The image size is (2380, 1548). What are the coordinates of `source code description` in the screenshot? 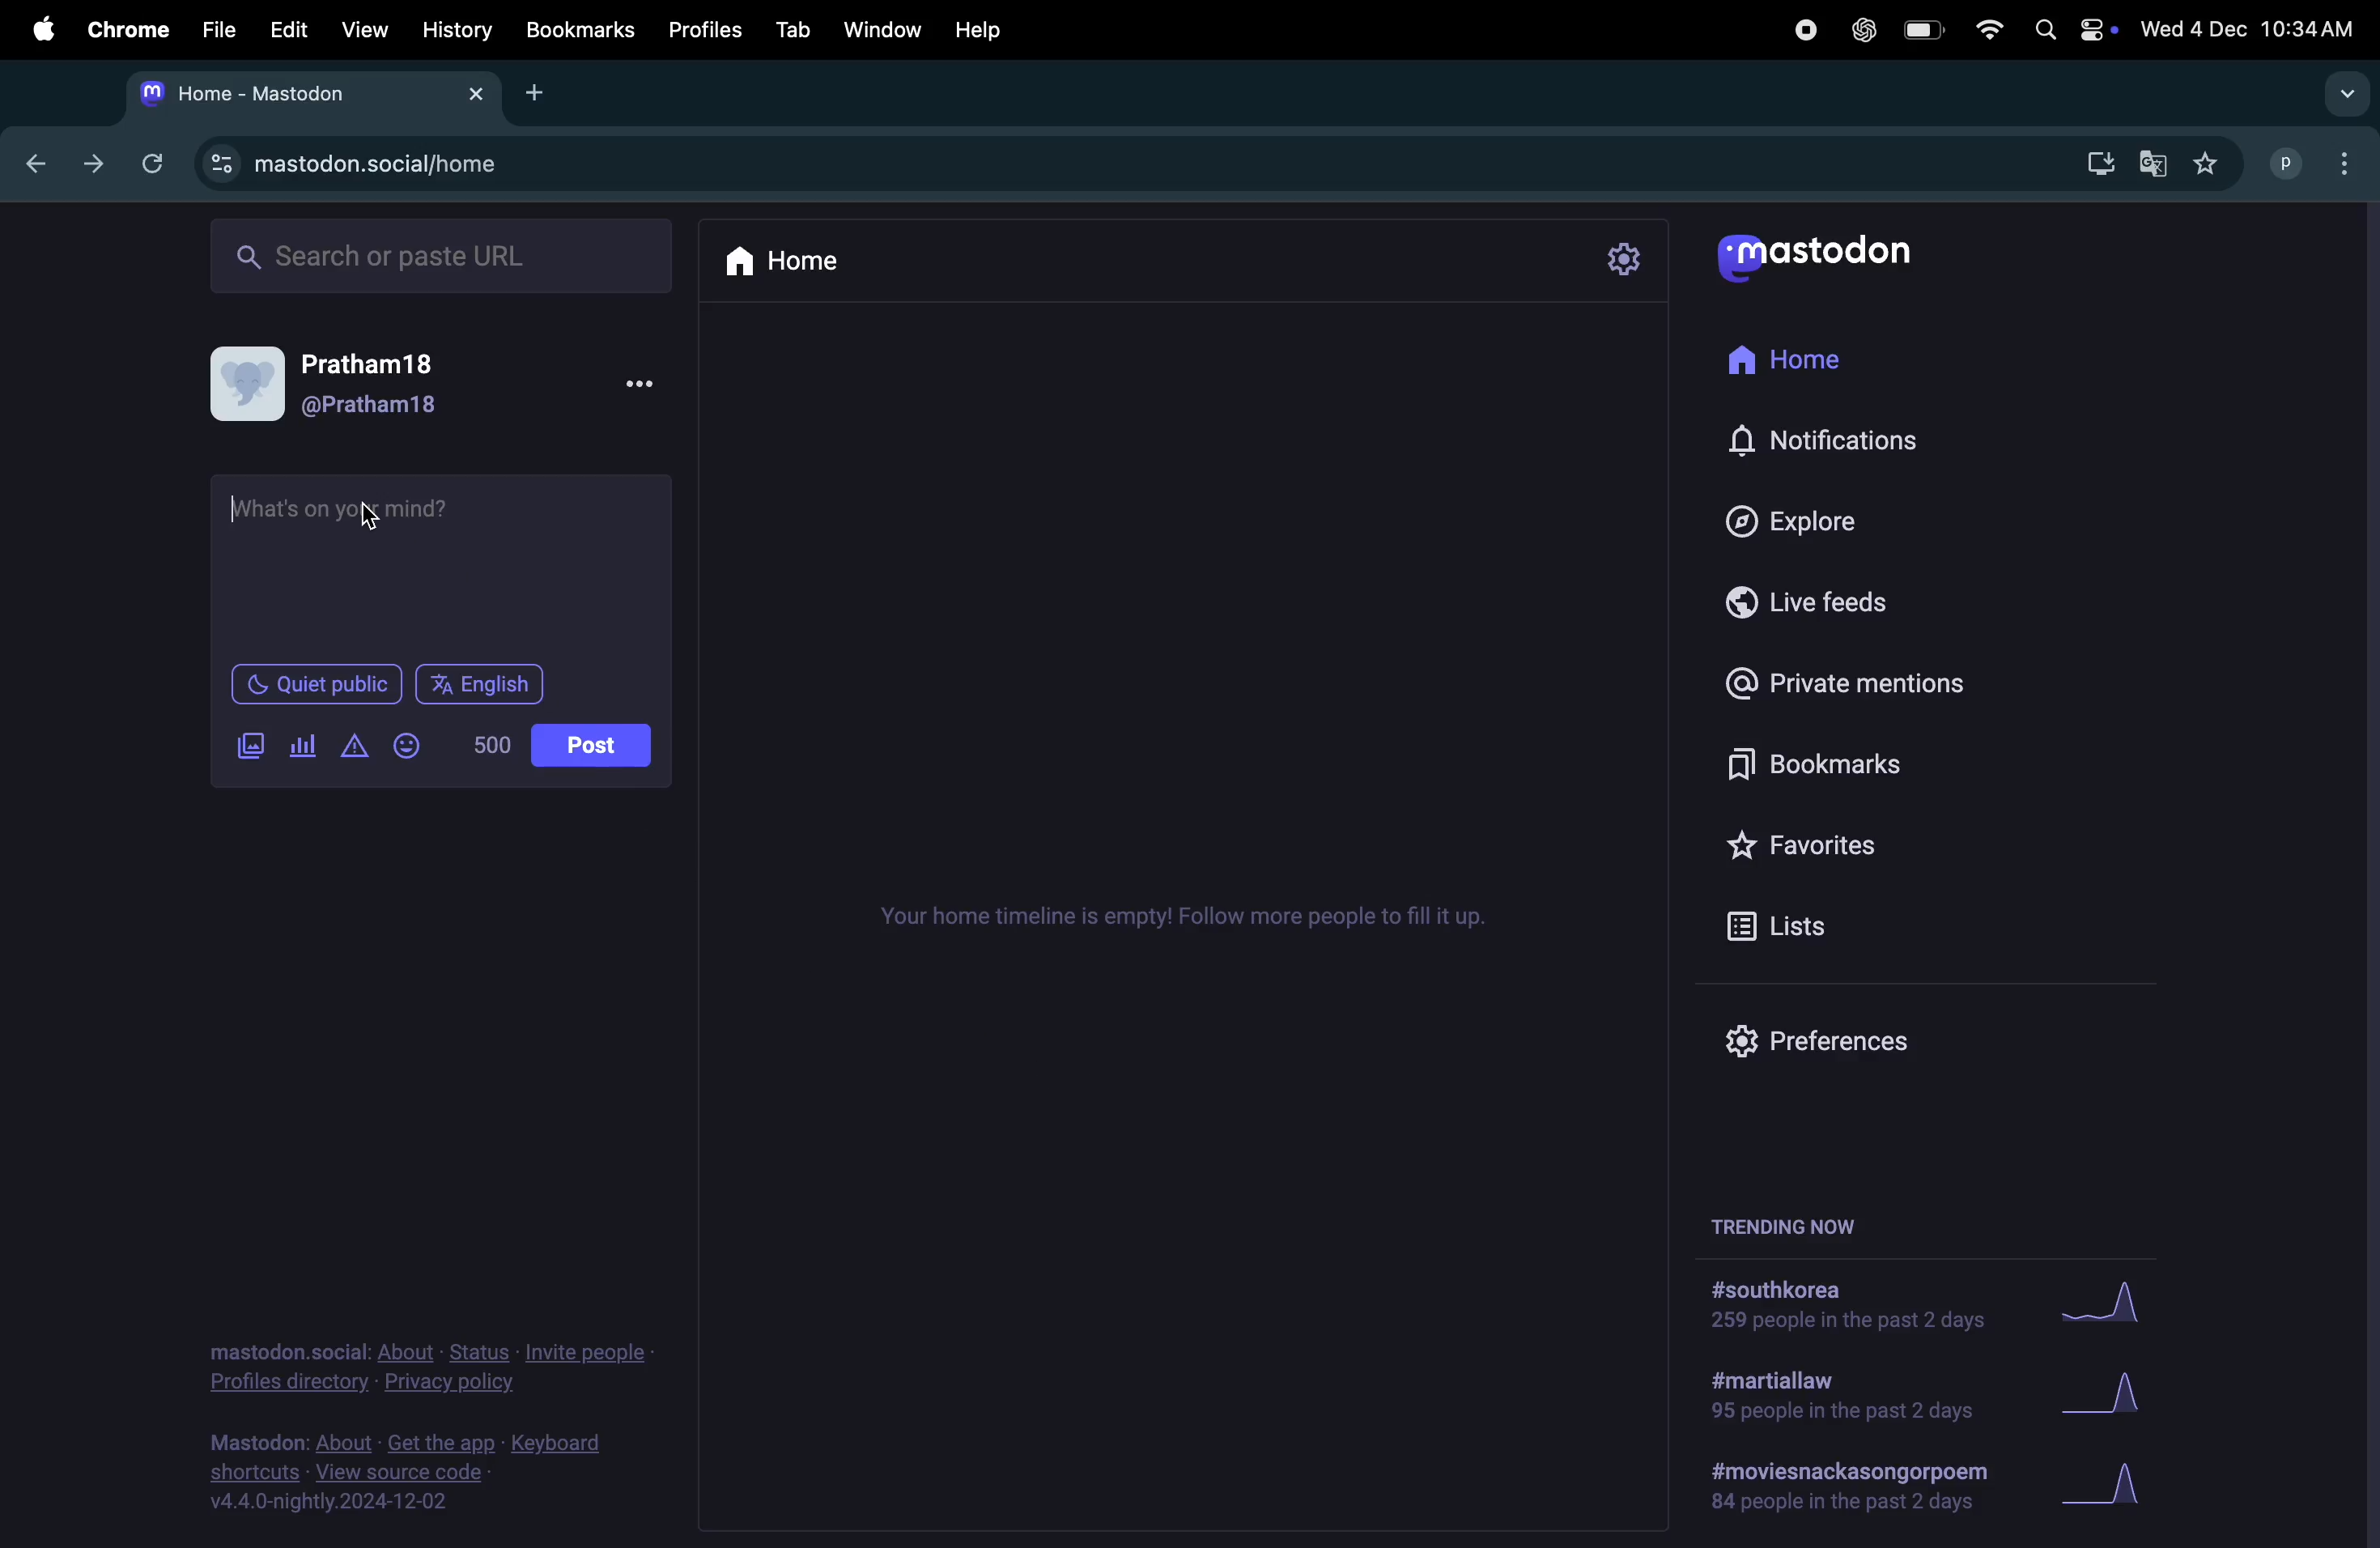 It's located at (414, 1472).